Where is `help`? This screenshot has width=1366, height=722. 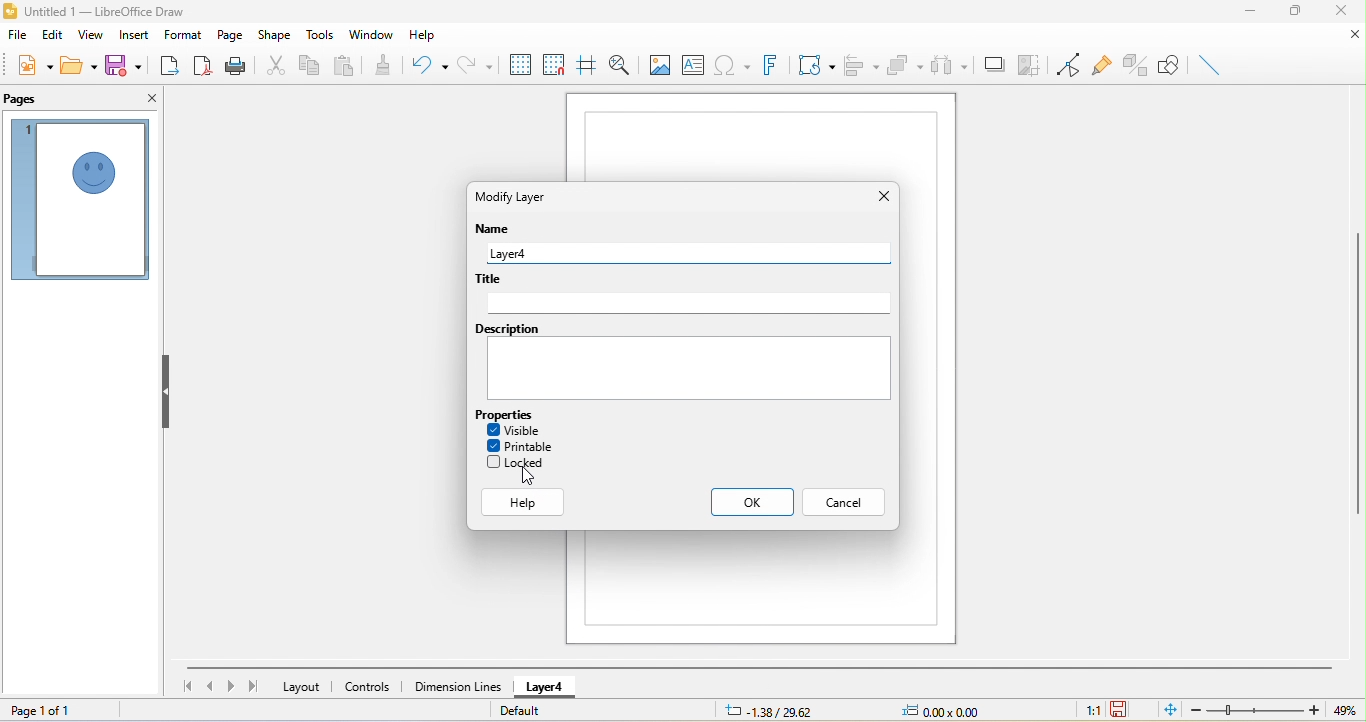
help is located at coordinates (421, 36).